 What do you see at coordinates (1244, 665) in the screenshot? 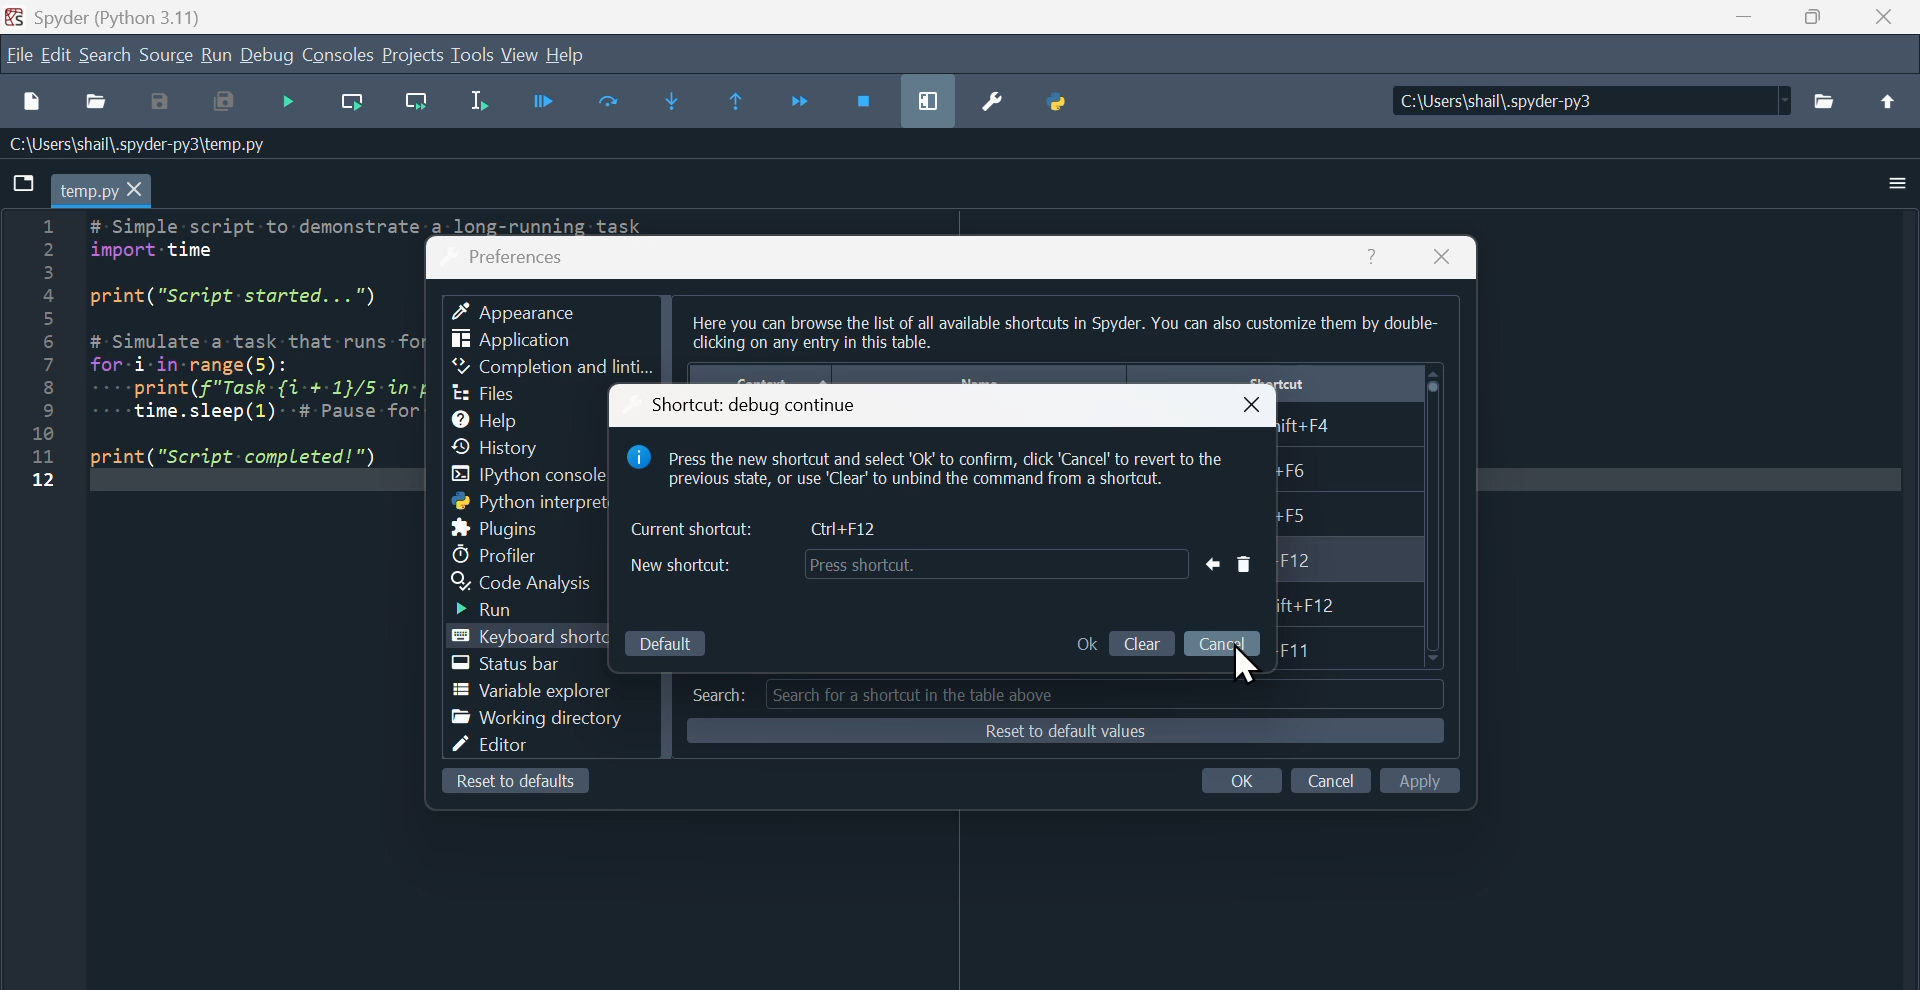
I see `Cursor` at bounding box center [1244, 665].